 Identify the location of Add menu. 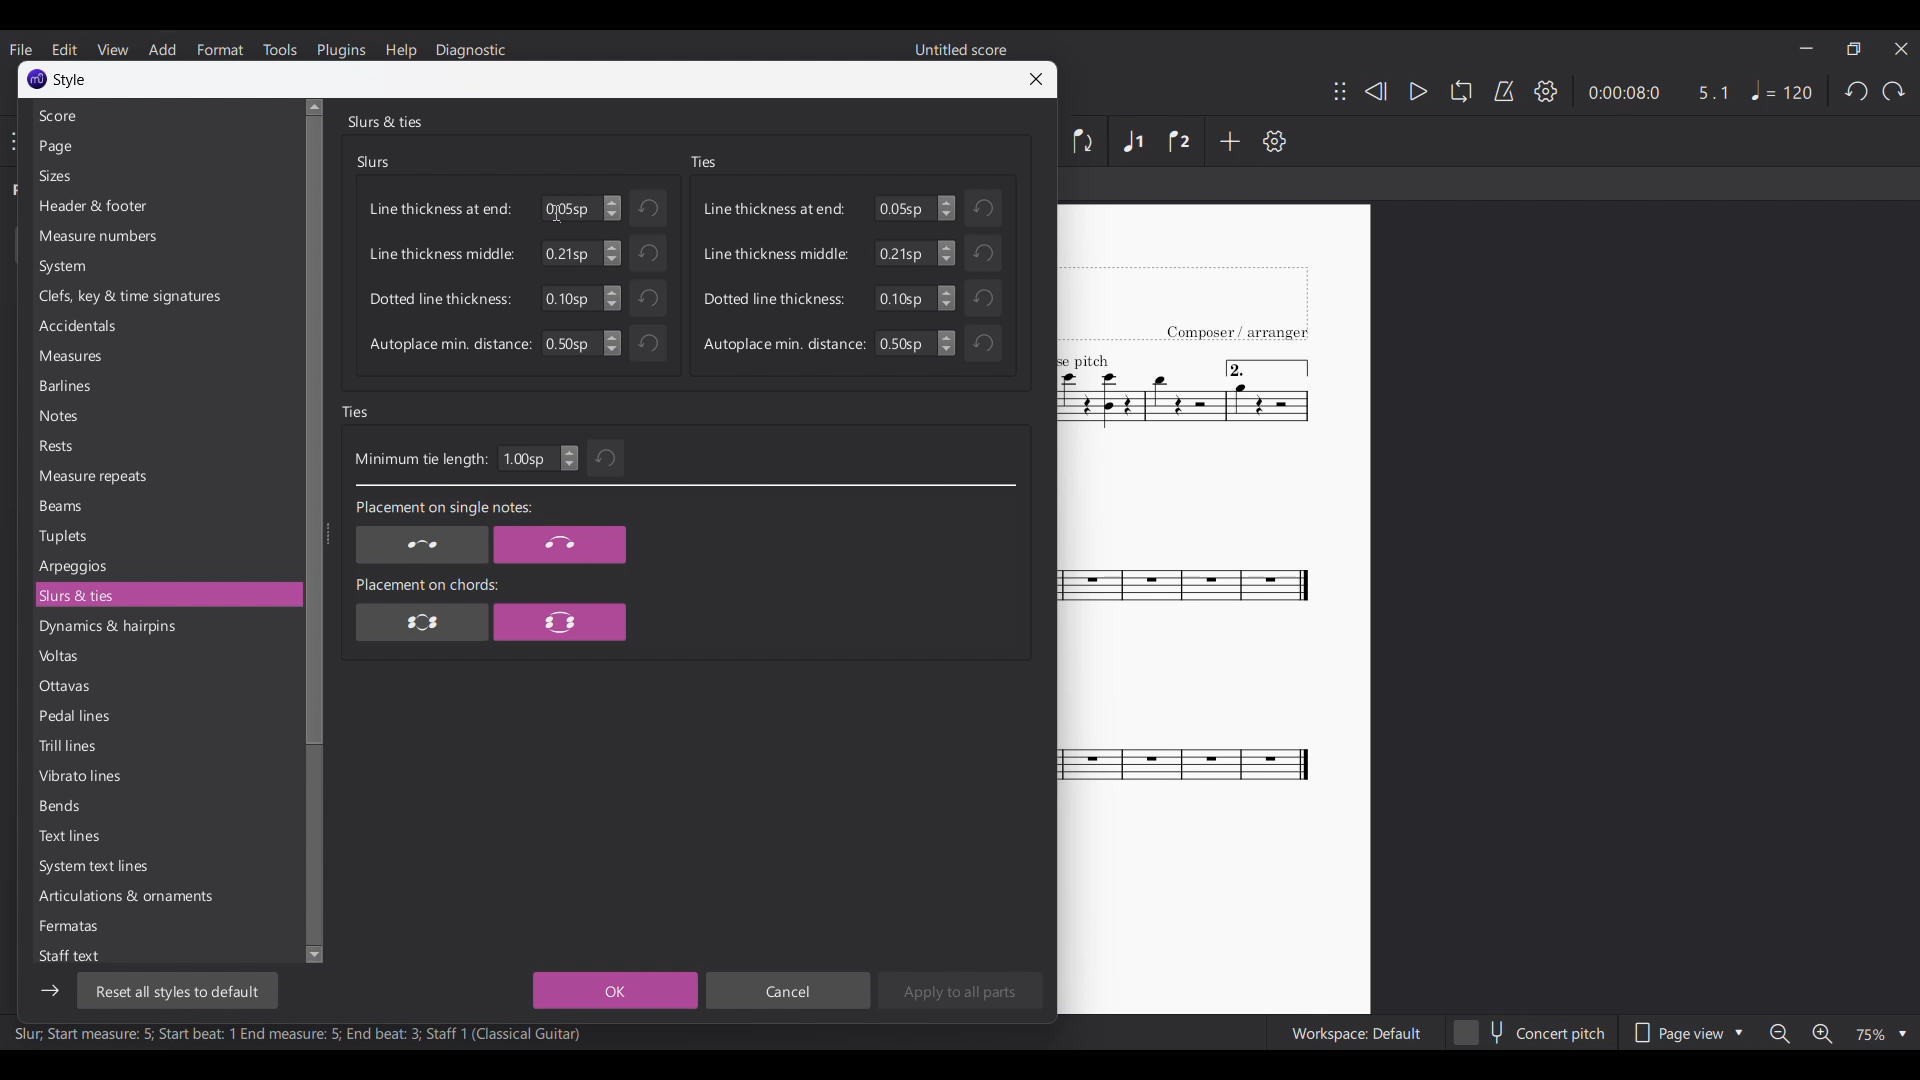
(163, 50).